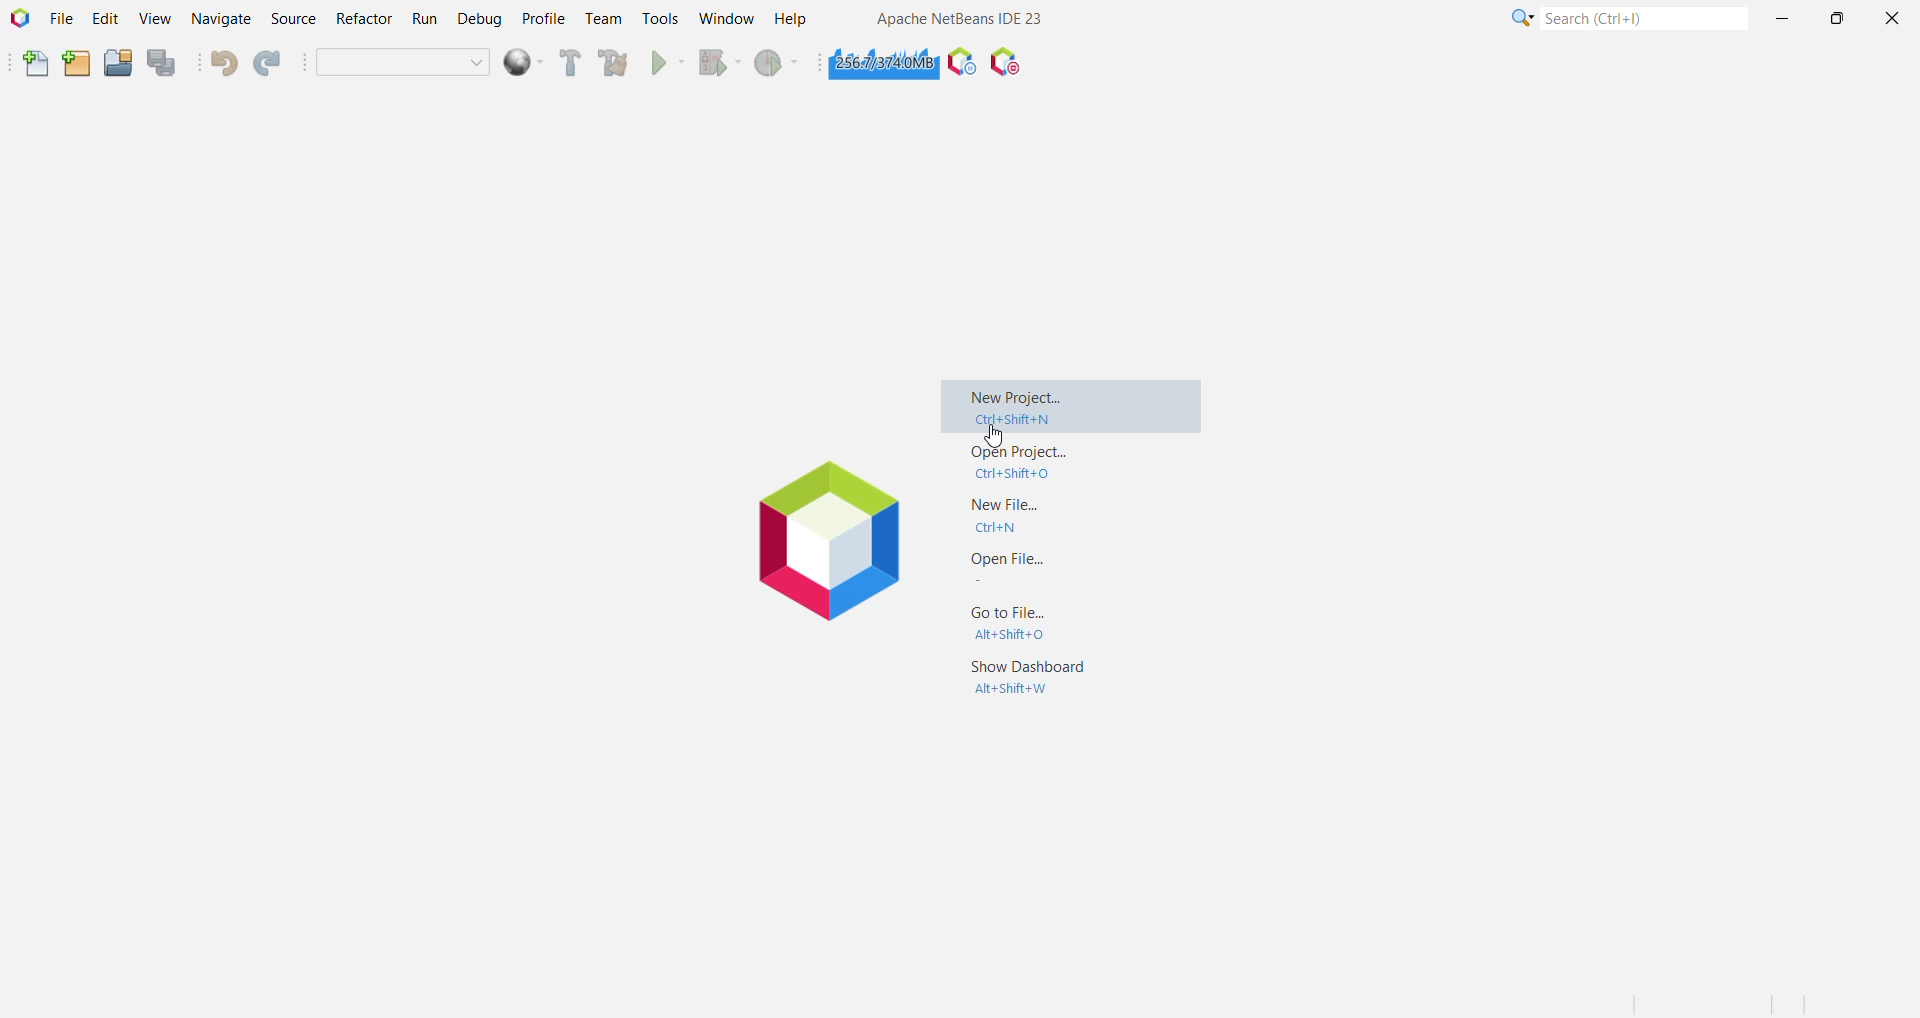  I want to click on Open Project, so click(1075, 462).